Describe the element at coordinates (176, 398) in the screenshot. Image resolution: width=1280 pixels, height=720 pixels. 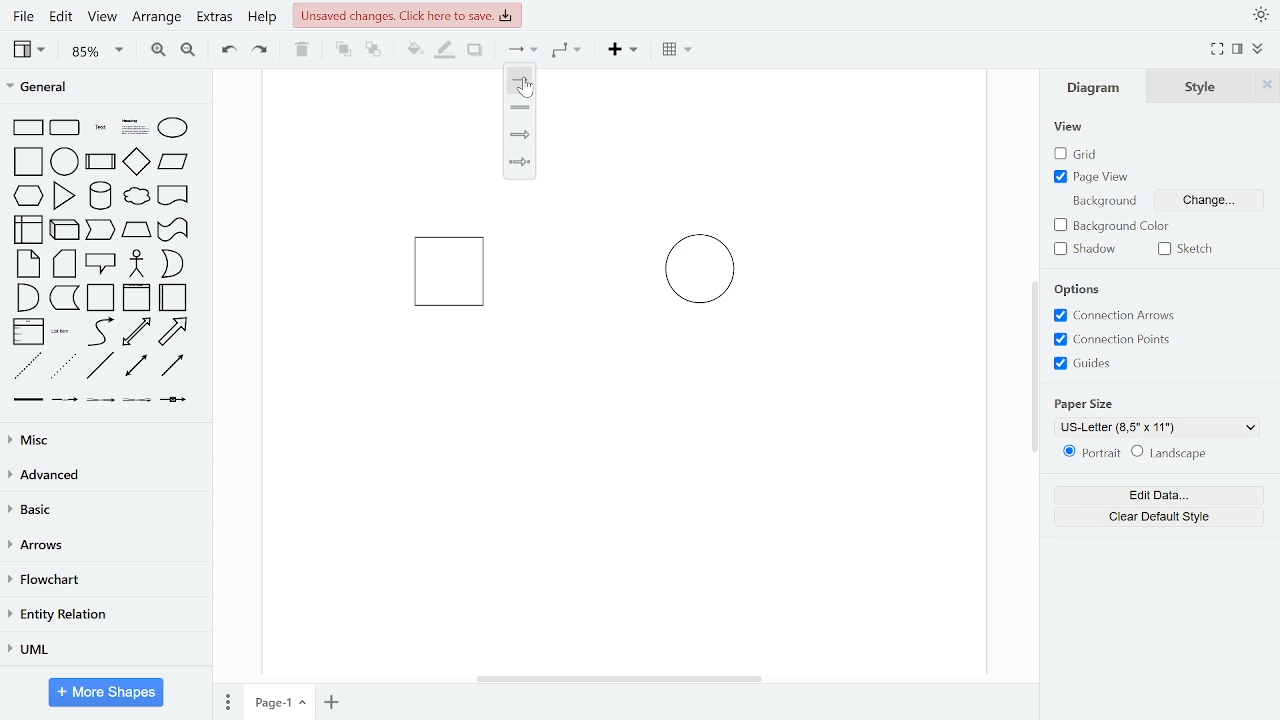
I see `connector with symbol` at that location.